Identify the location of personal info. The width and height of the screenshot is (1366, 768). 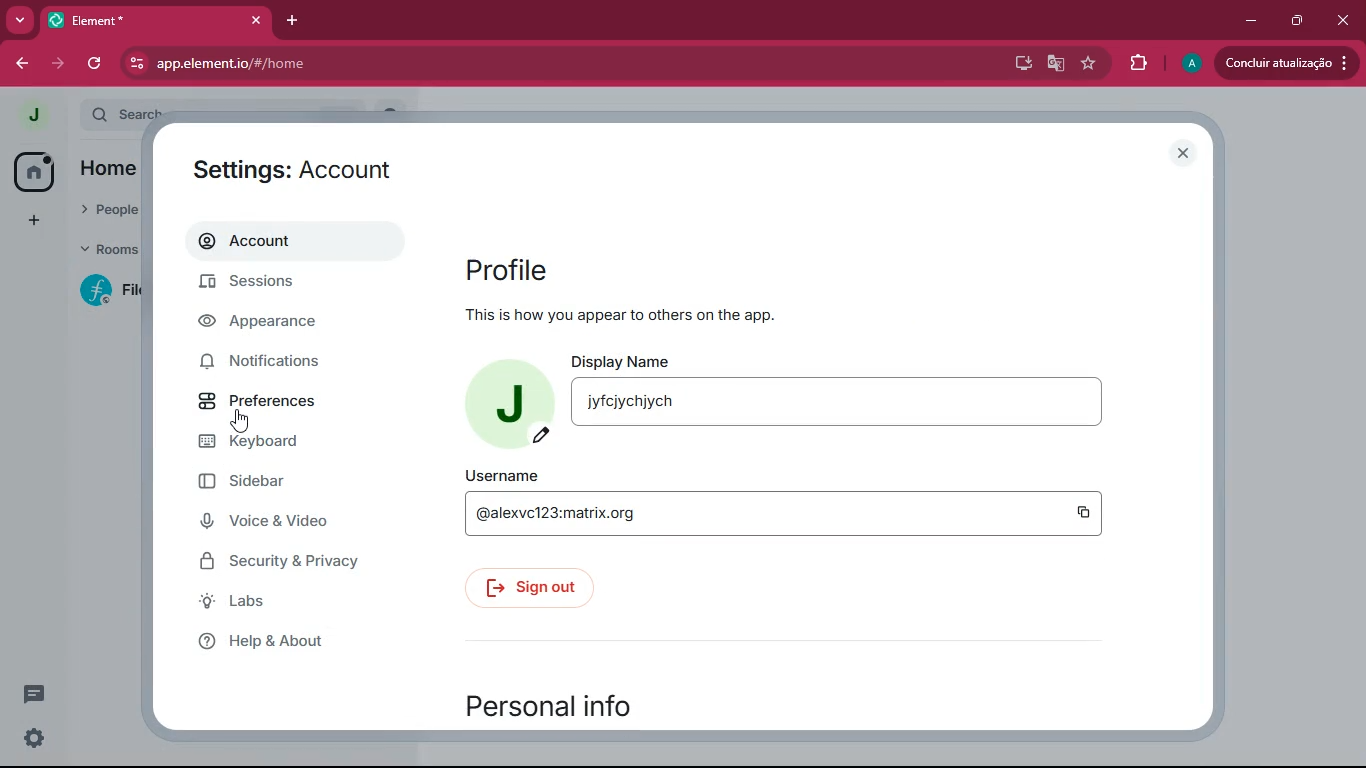
(567, 707).